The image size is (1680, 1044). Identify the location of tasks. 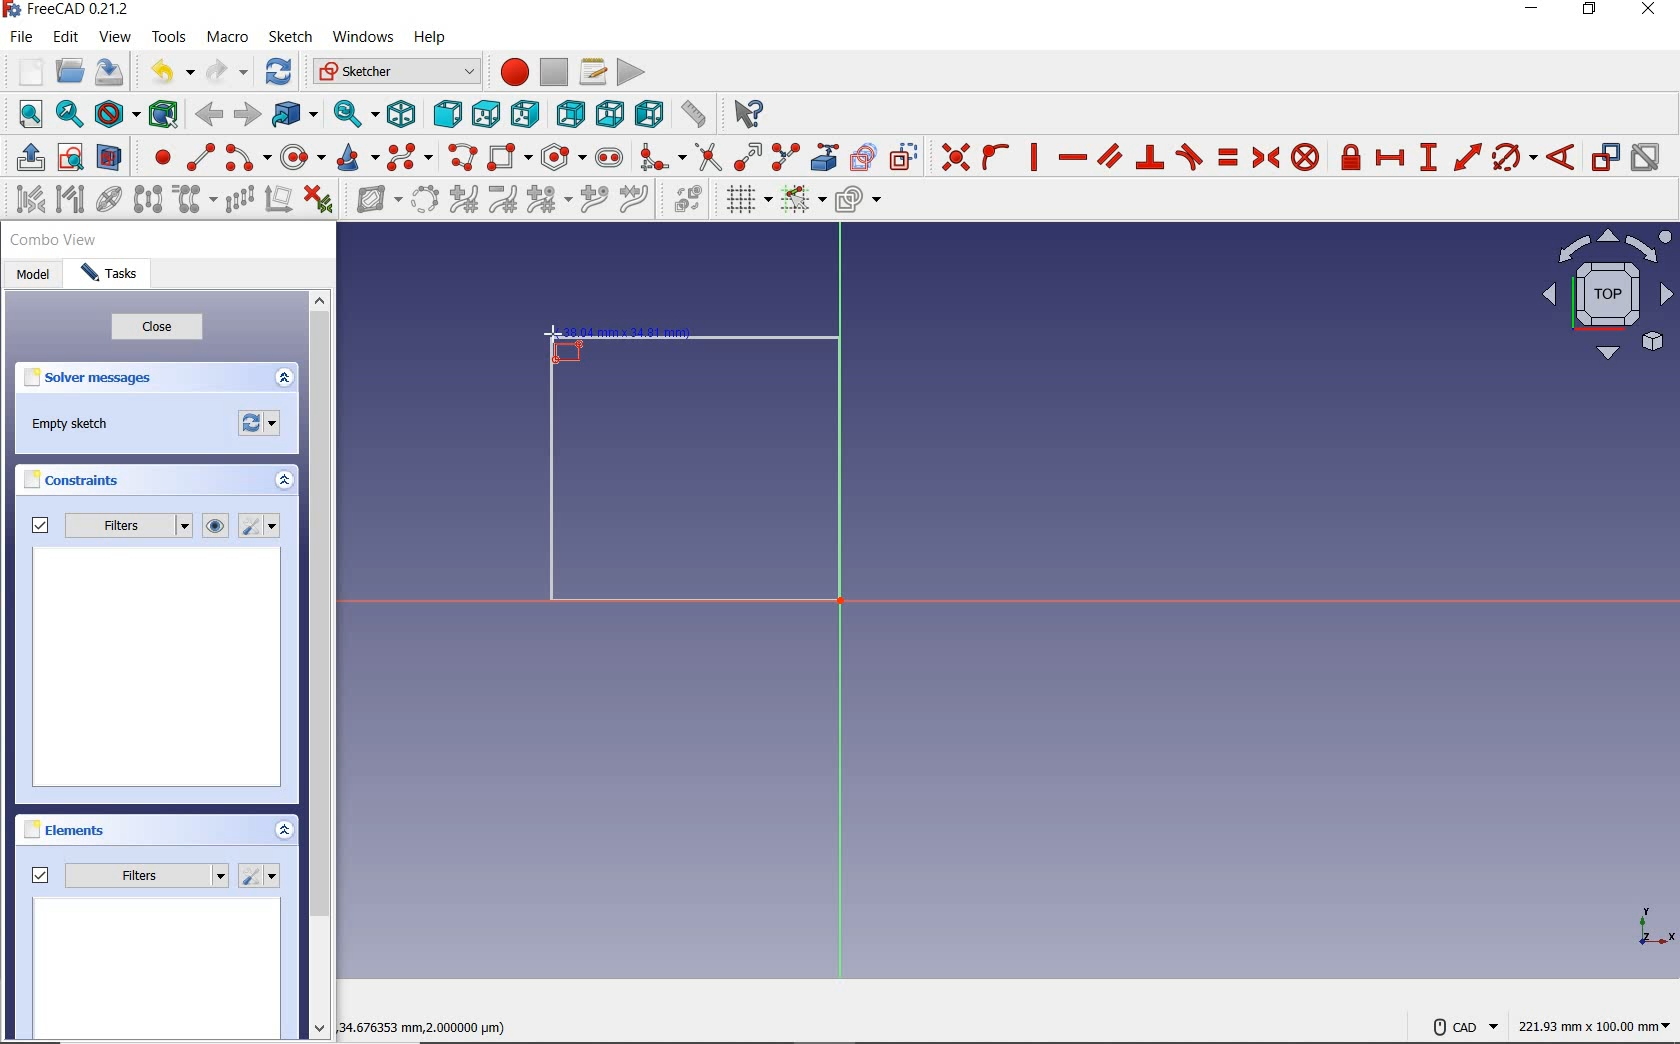
(115, 275).